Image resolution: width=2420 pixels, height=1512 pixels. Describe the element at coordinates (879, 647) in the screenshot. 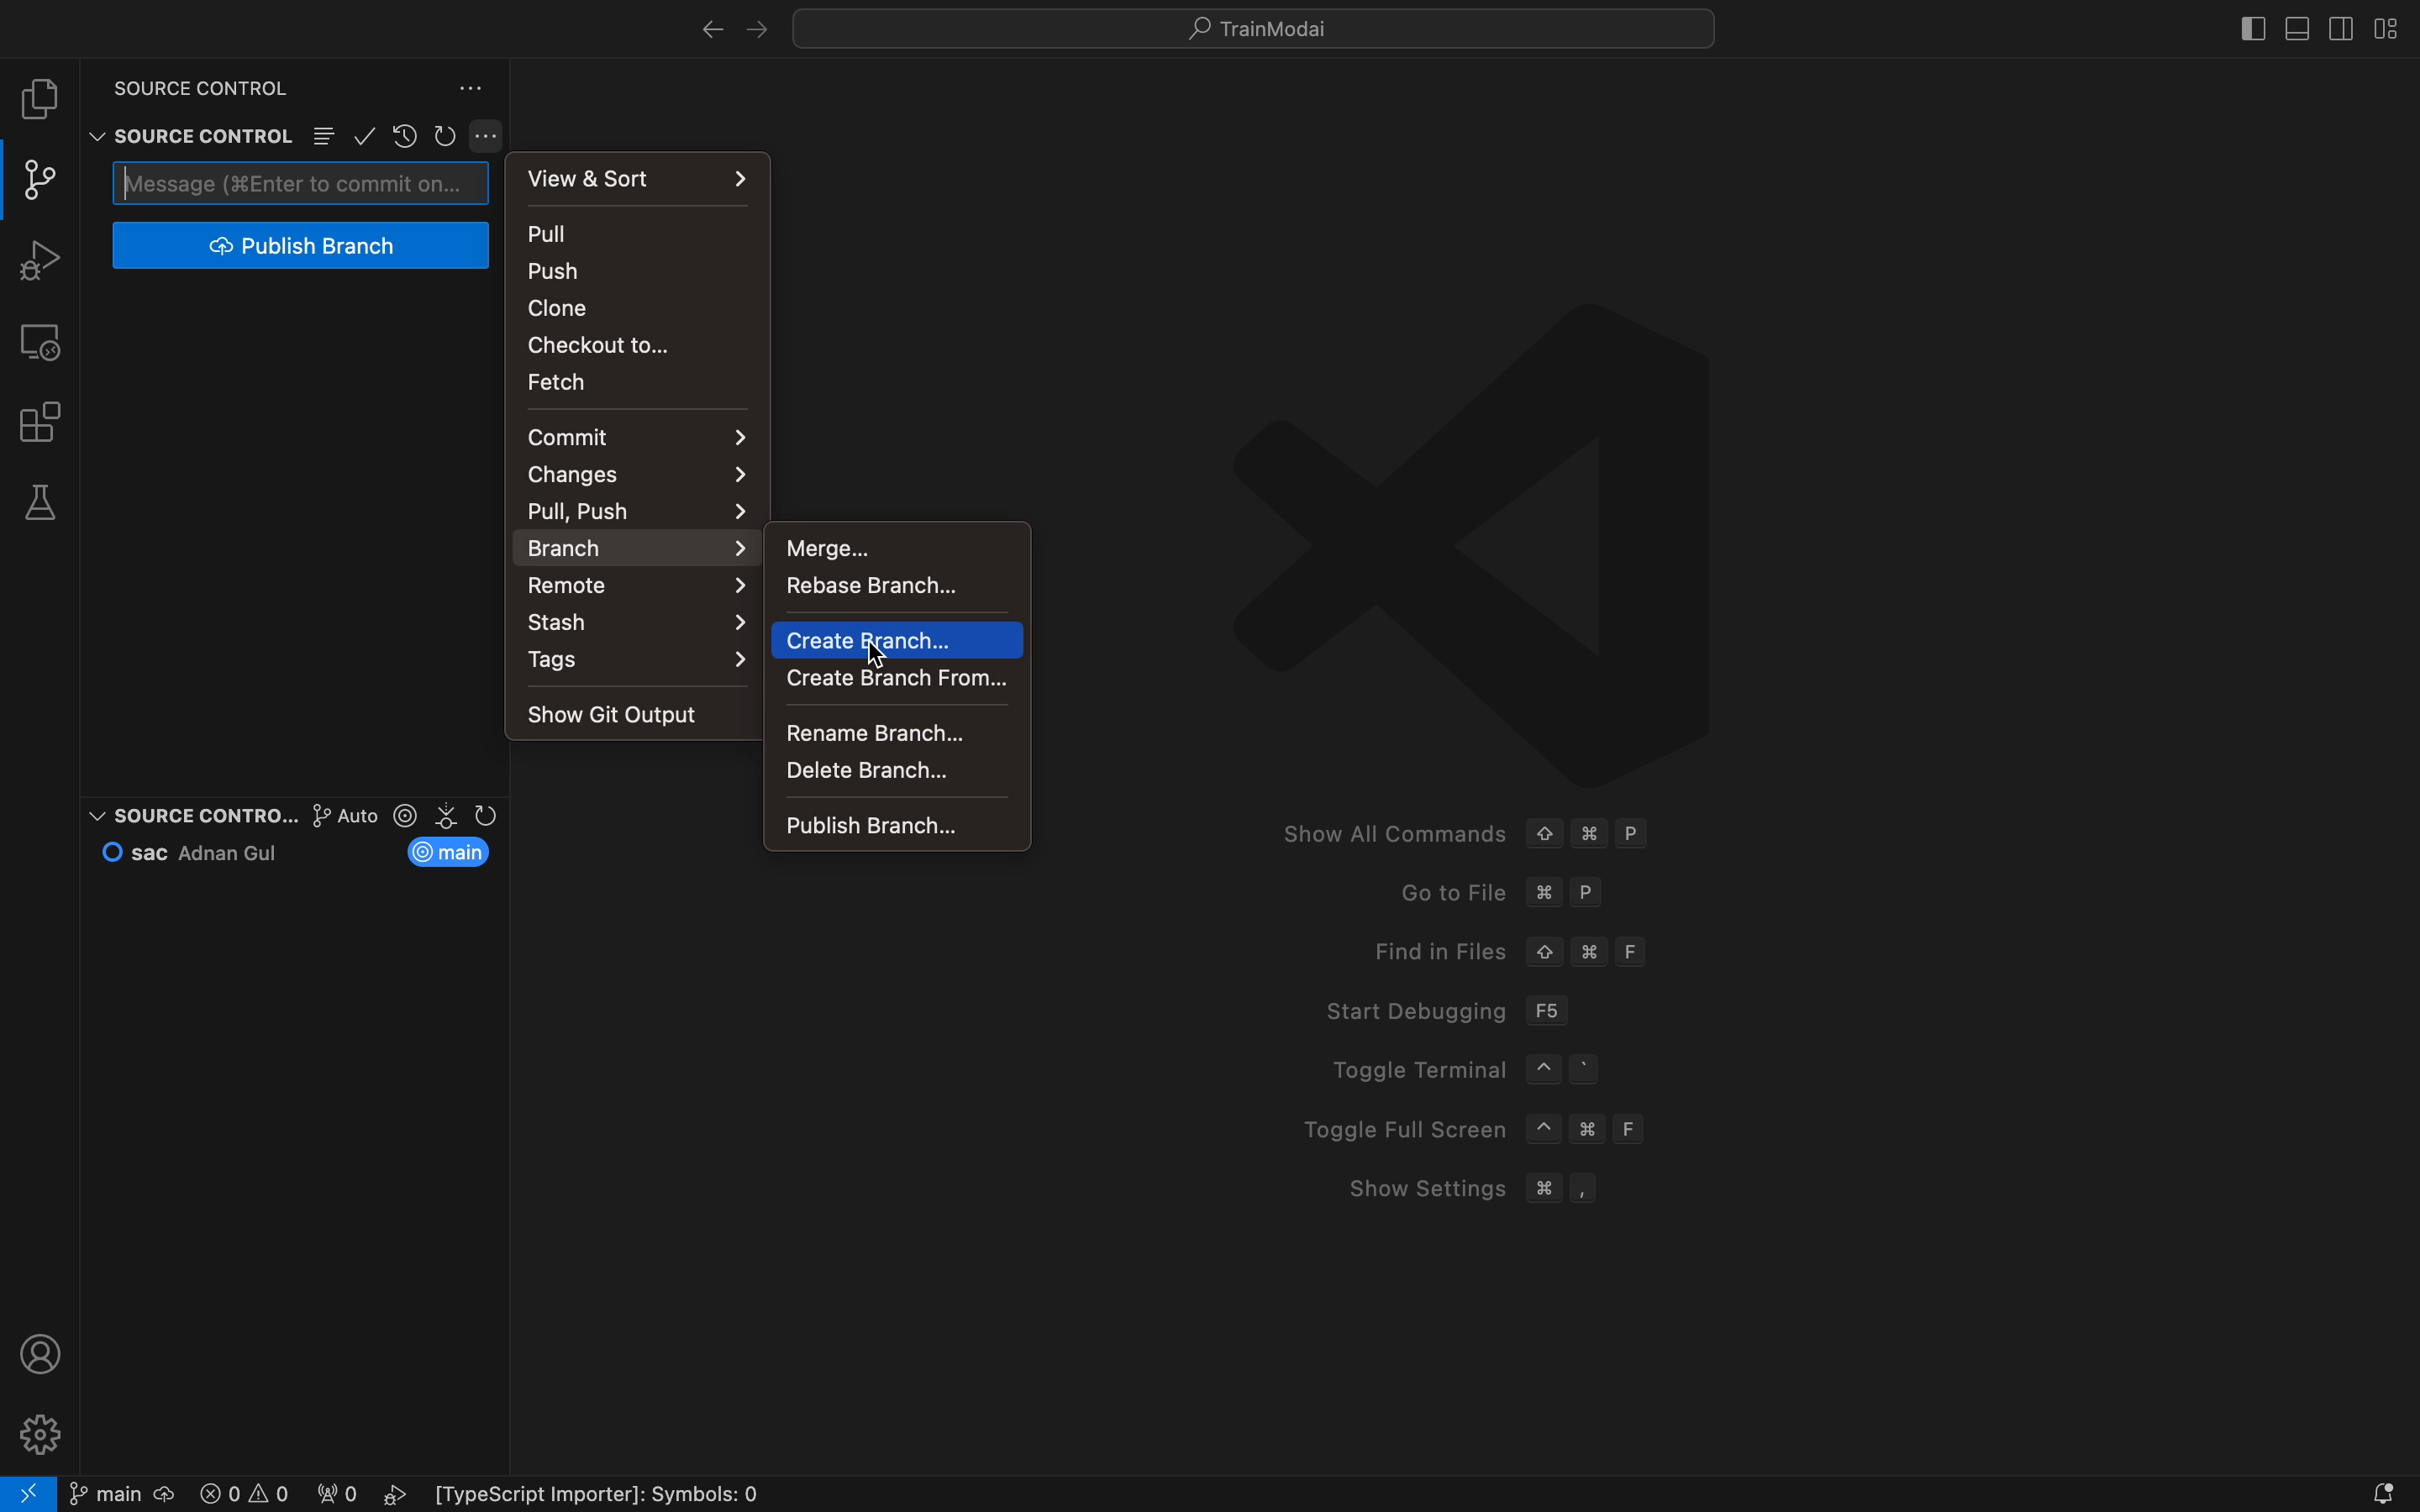

I see `cursor` at that location.